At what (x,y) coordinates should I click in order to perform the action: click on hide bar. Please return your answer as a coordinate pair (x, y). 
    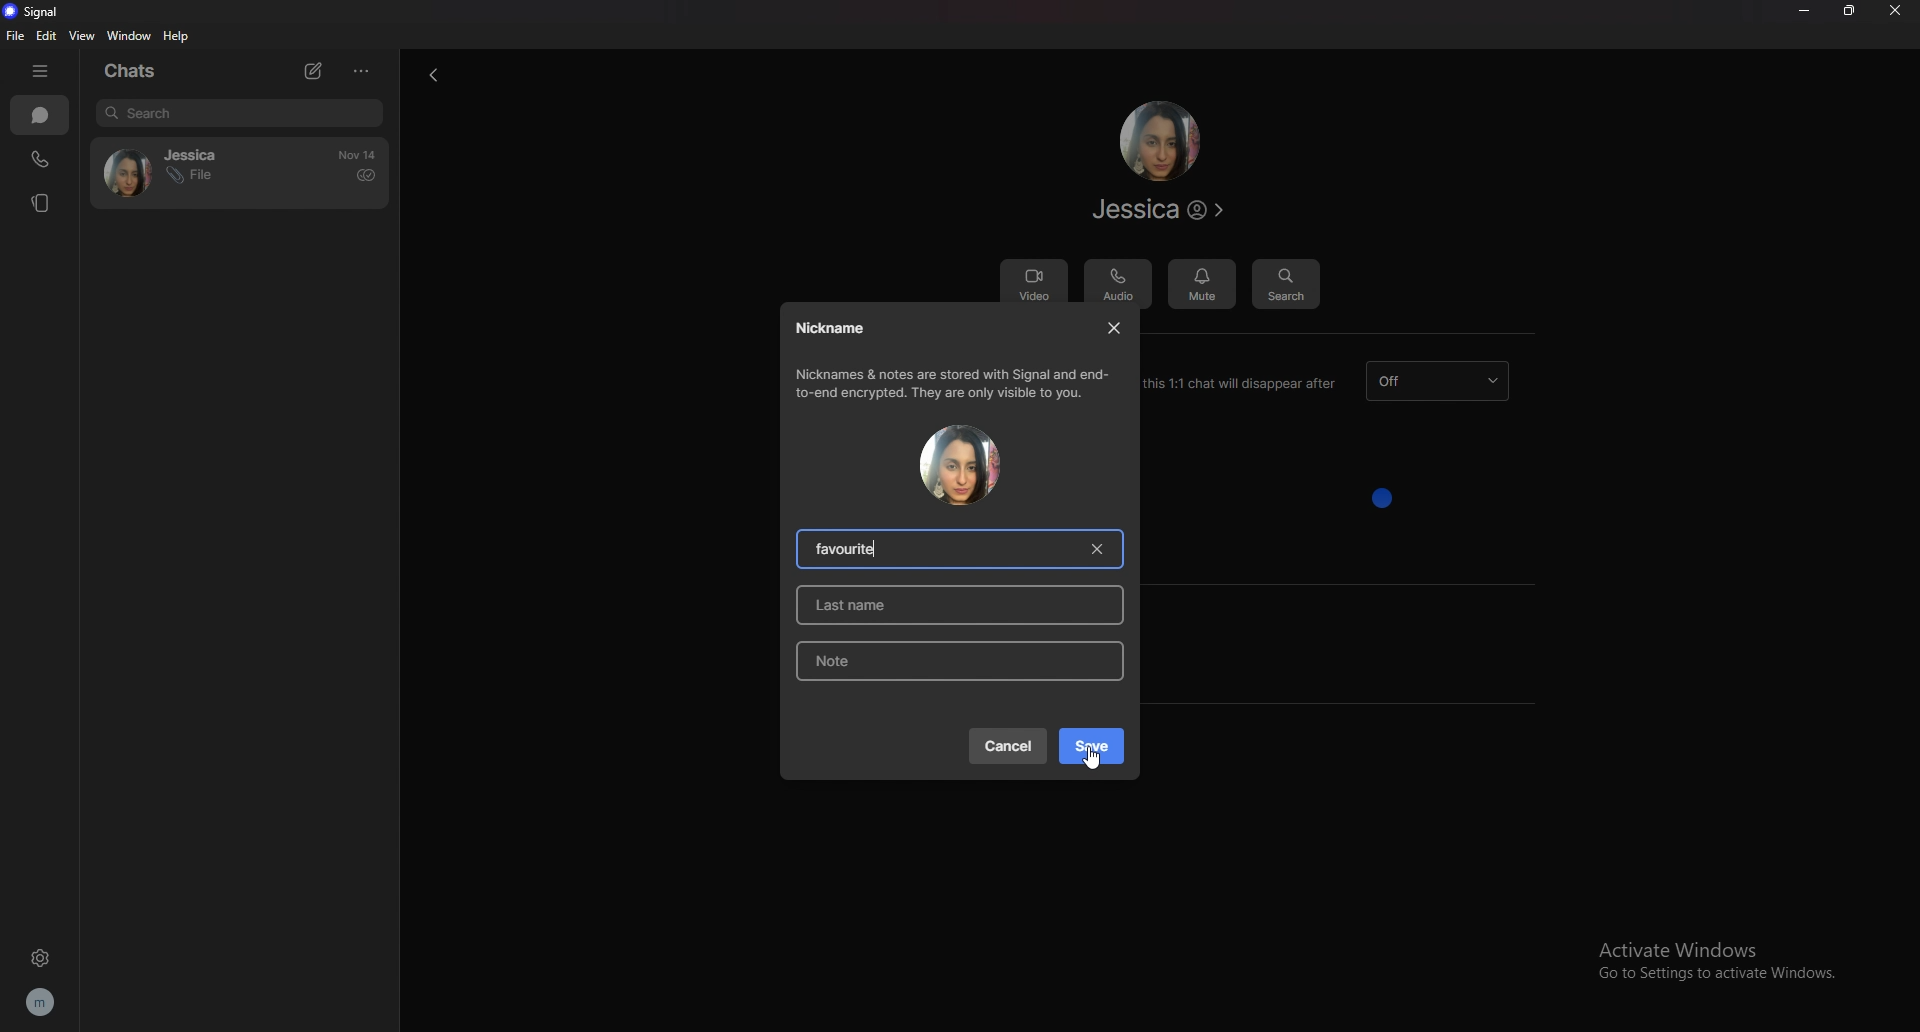
    Looking at the image, I should click on (44, 70).